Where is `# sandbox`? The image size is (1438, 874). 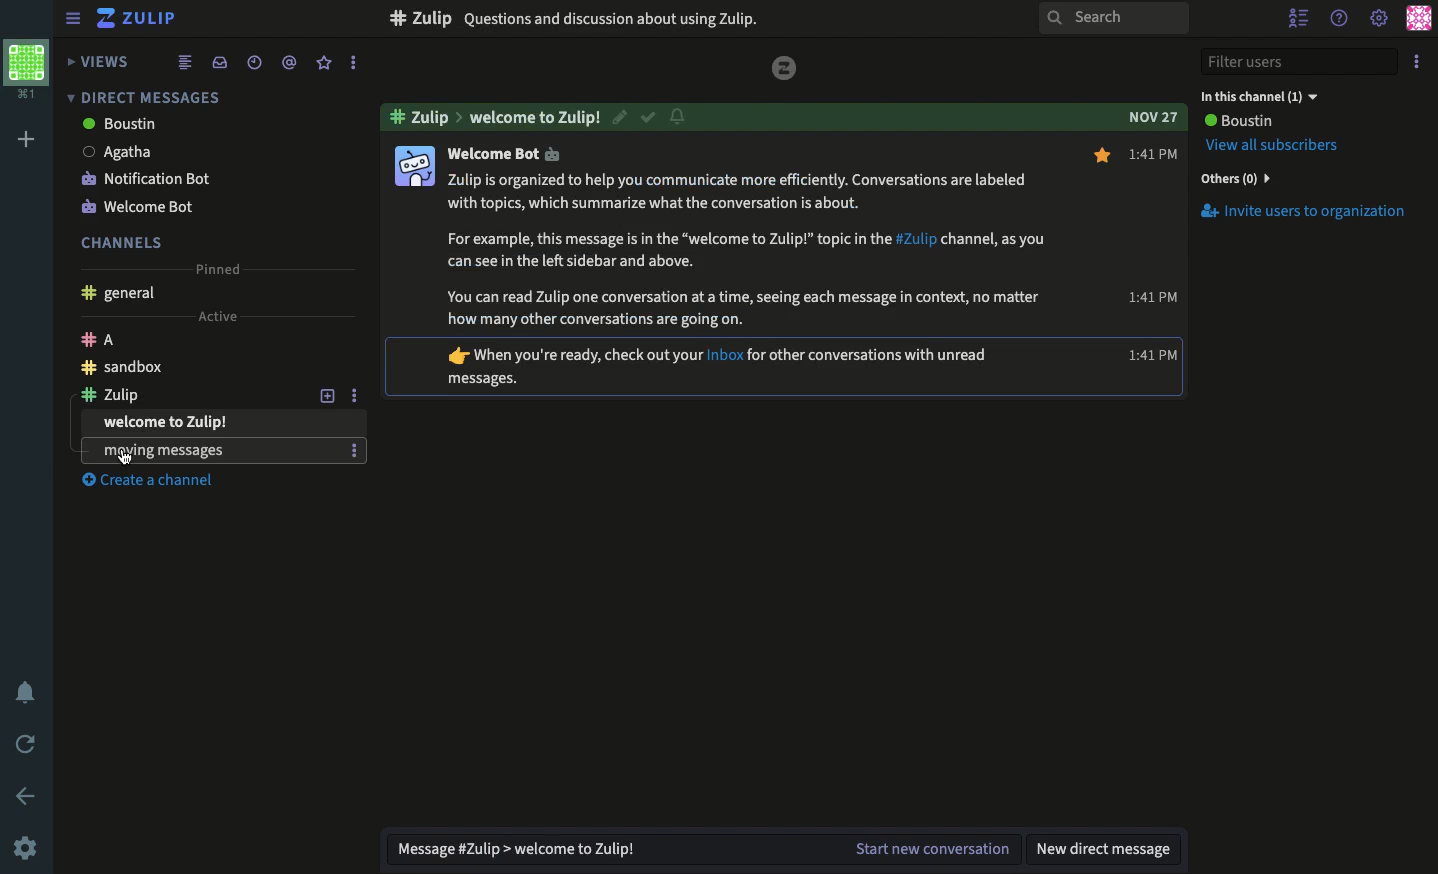 # sandbox is located at coordinates (433, 18).